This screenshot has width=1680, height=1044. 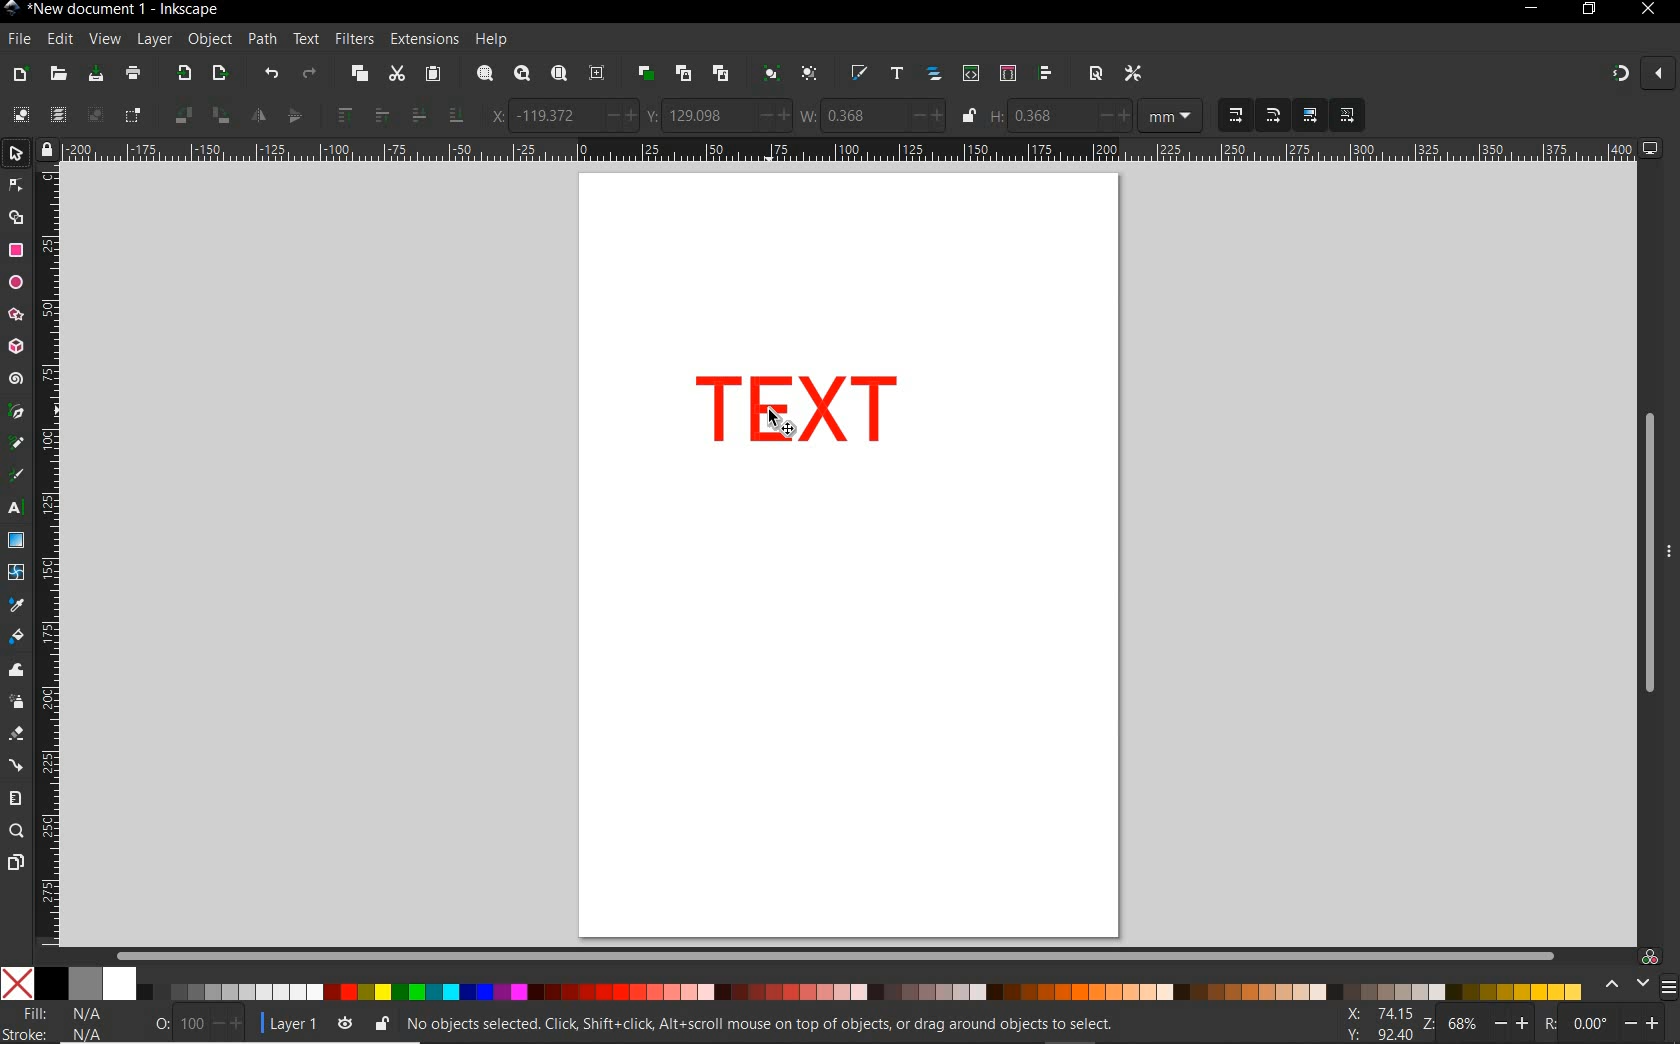 What do you see at coordinates (791, 983) in the screenshot?
I see `COLOR MODE` at bounding box center [791, 983].